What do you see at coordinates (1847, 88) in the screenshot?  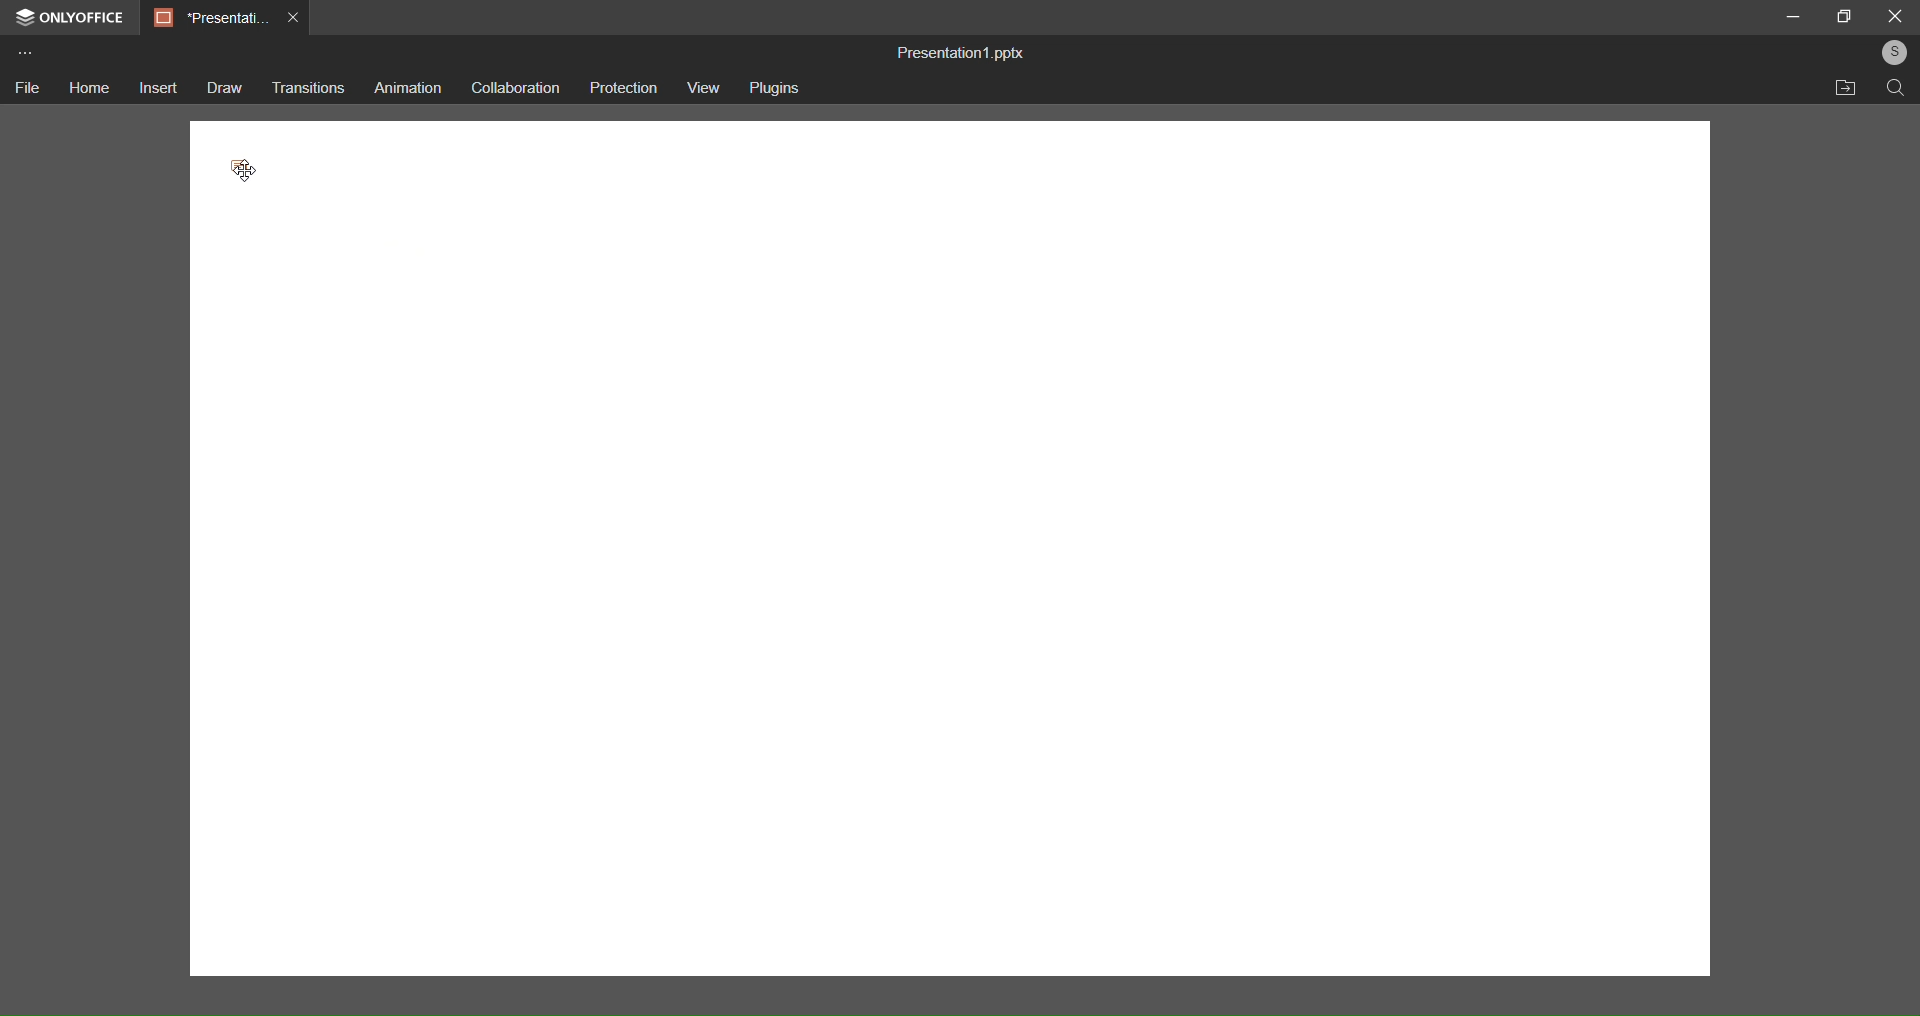 I see `open` at bounding box center [1847, 88].